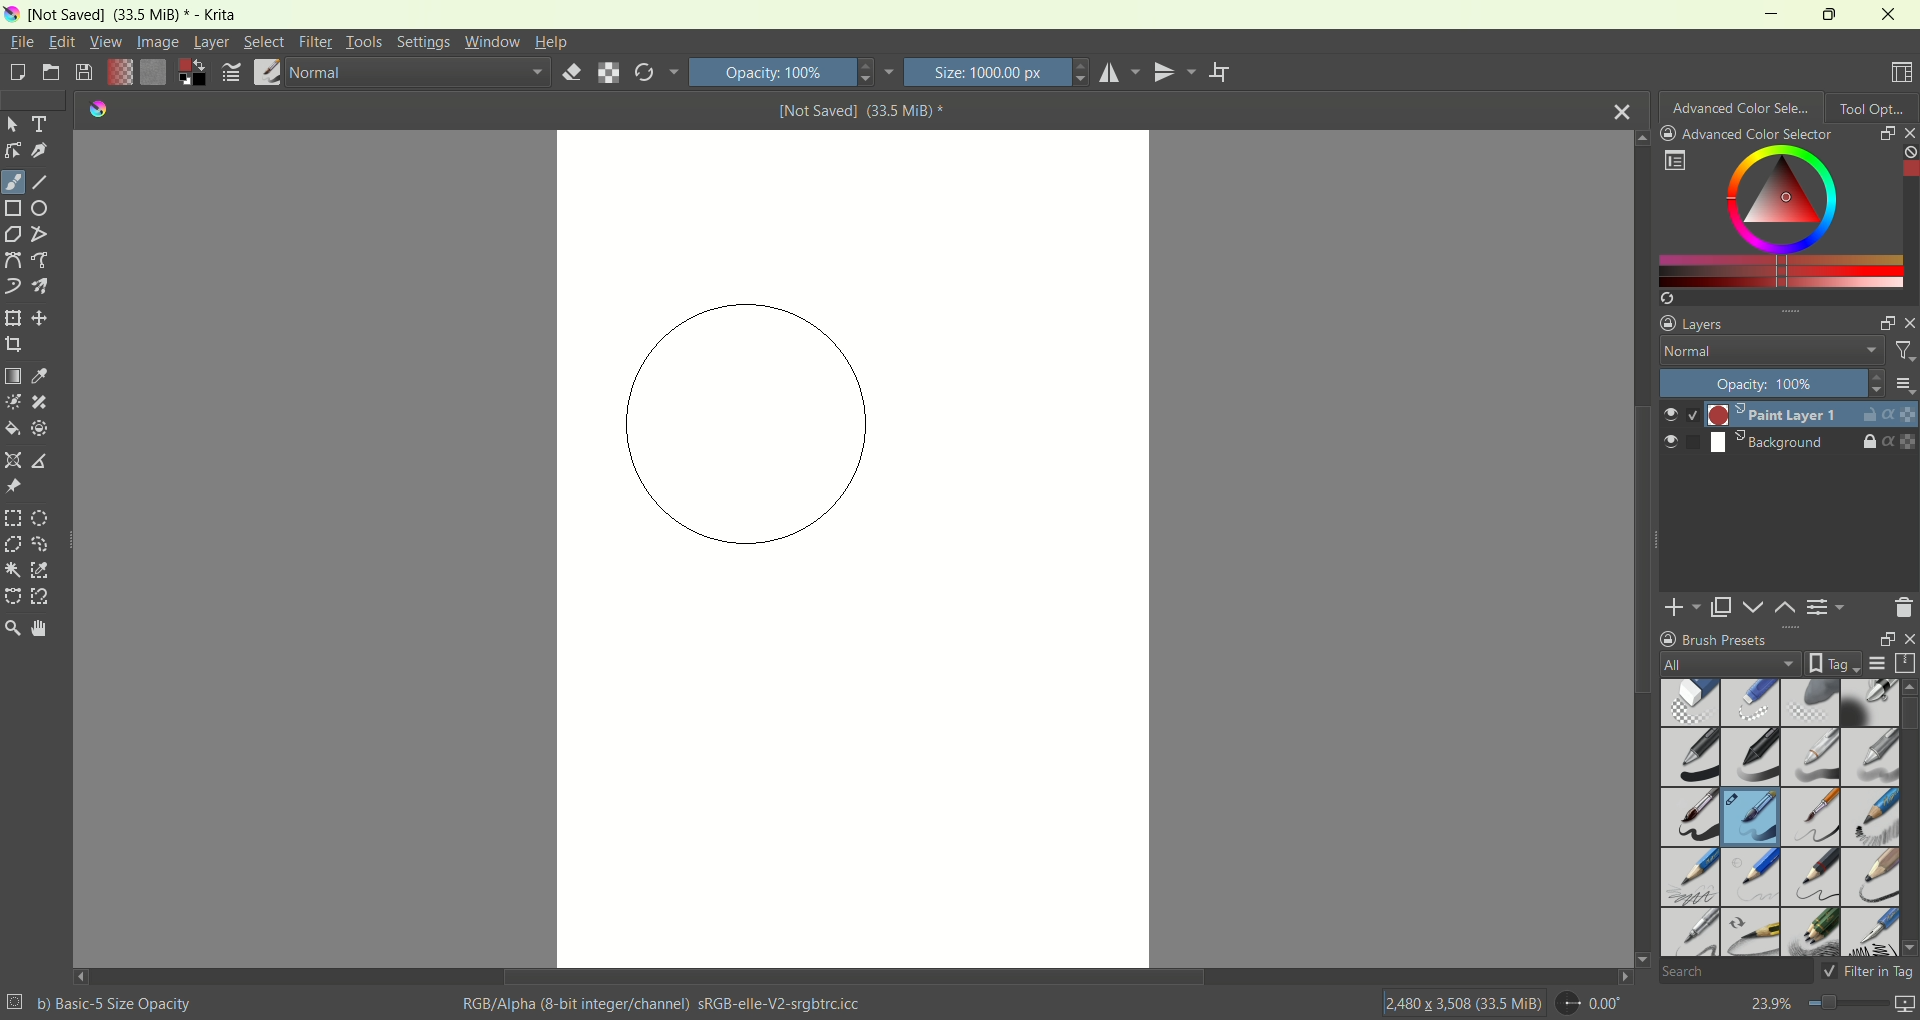  I want to click on b) Basic-5 Size Opacity, so click(103, 1002).